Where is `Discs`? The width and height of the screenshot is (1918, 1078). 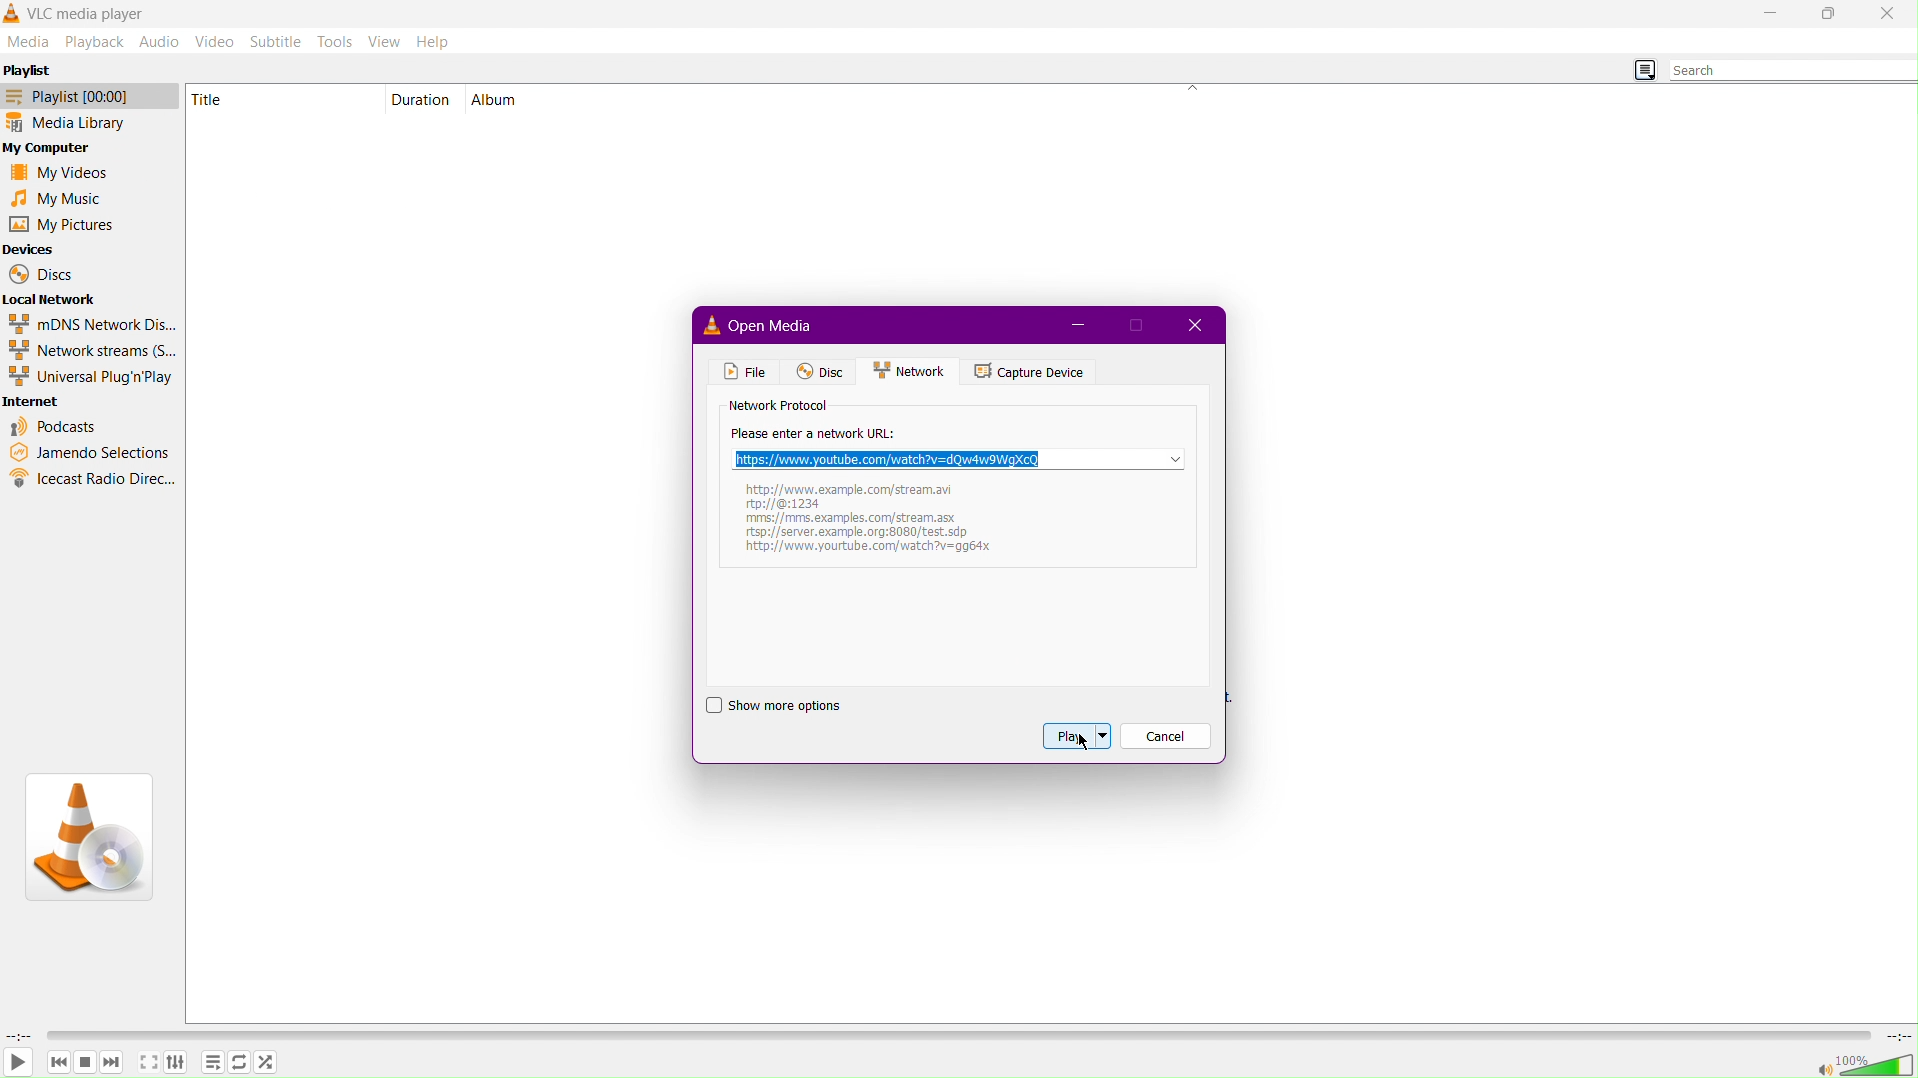 Discs is located at coordinates (42, 275).